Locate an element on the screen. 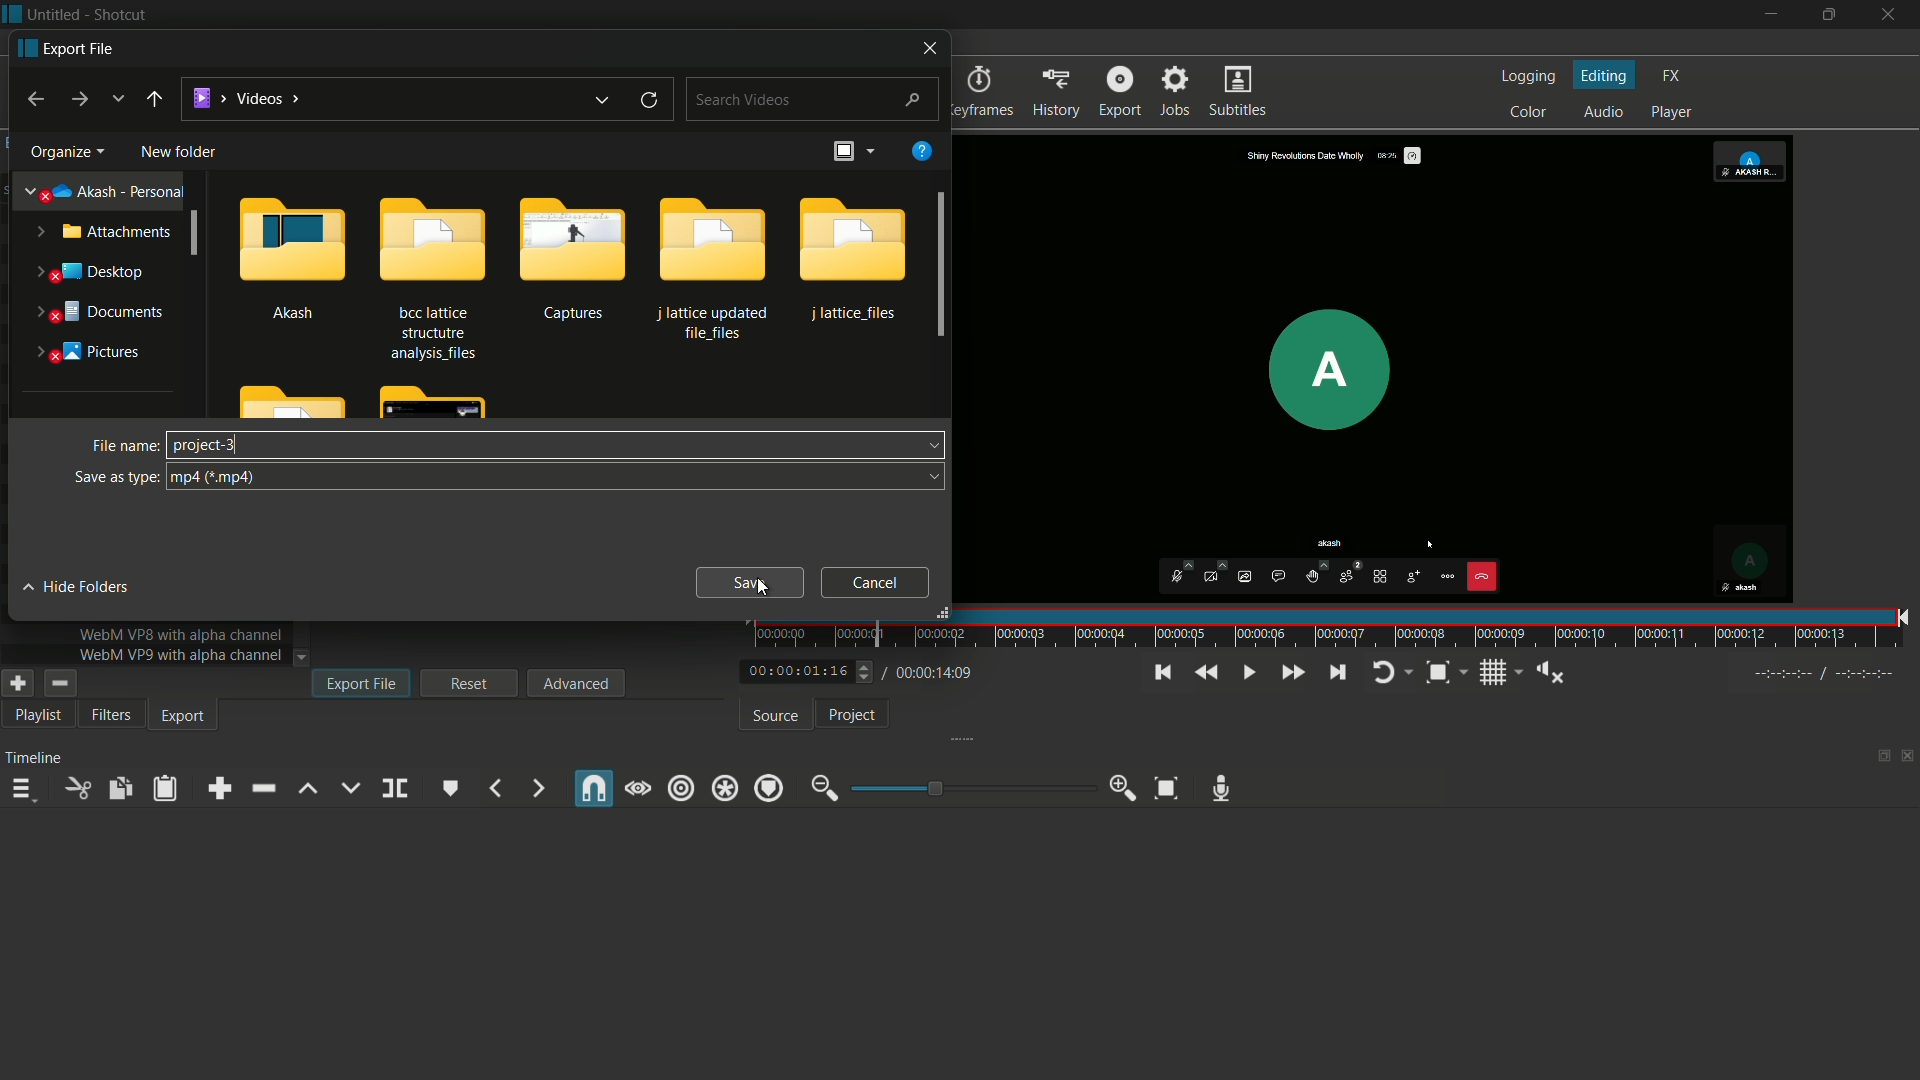 The width and height of the screenshot is (1920, 1080). documents is located at coordinates (98, 312).